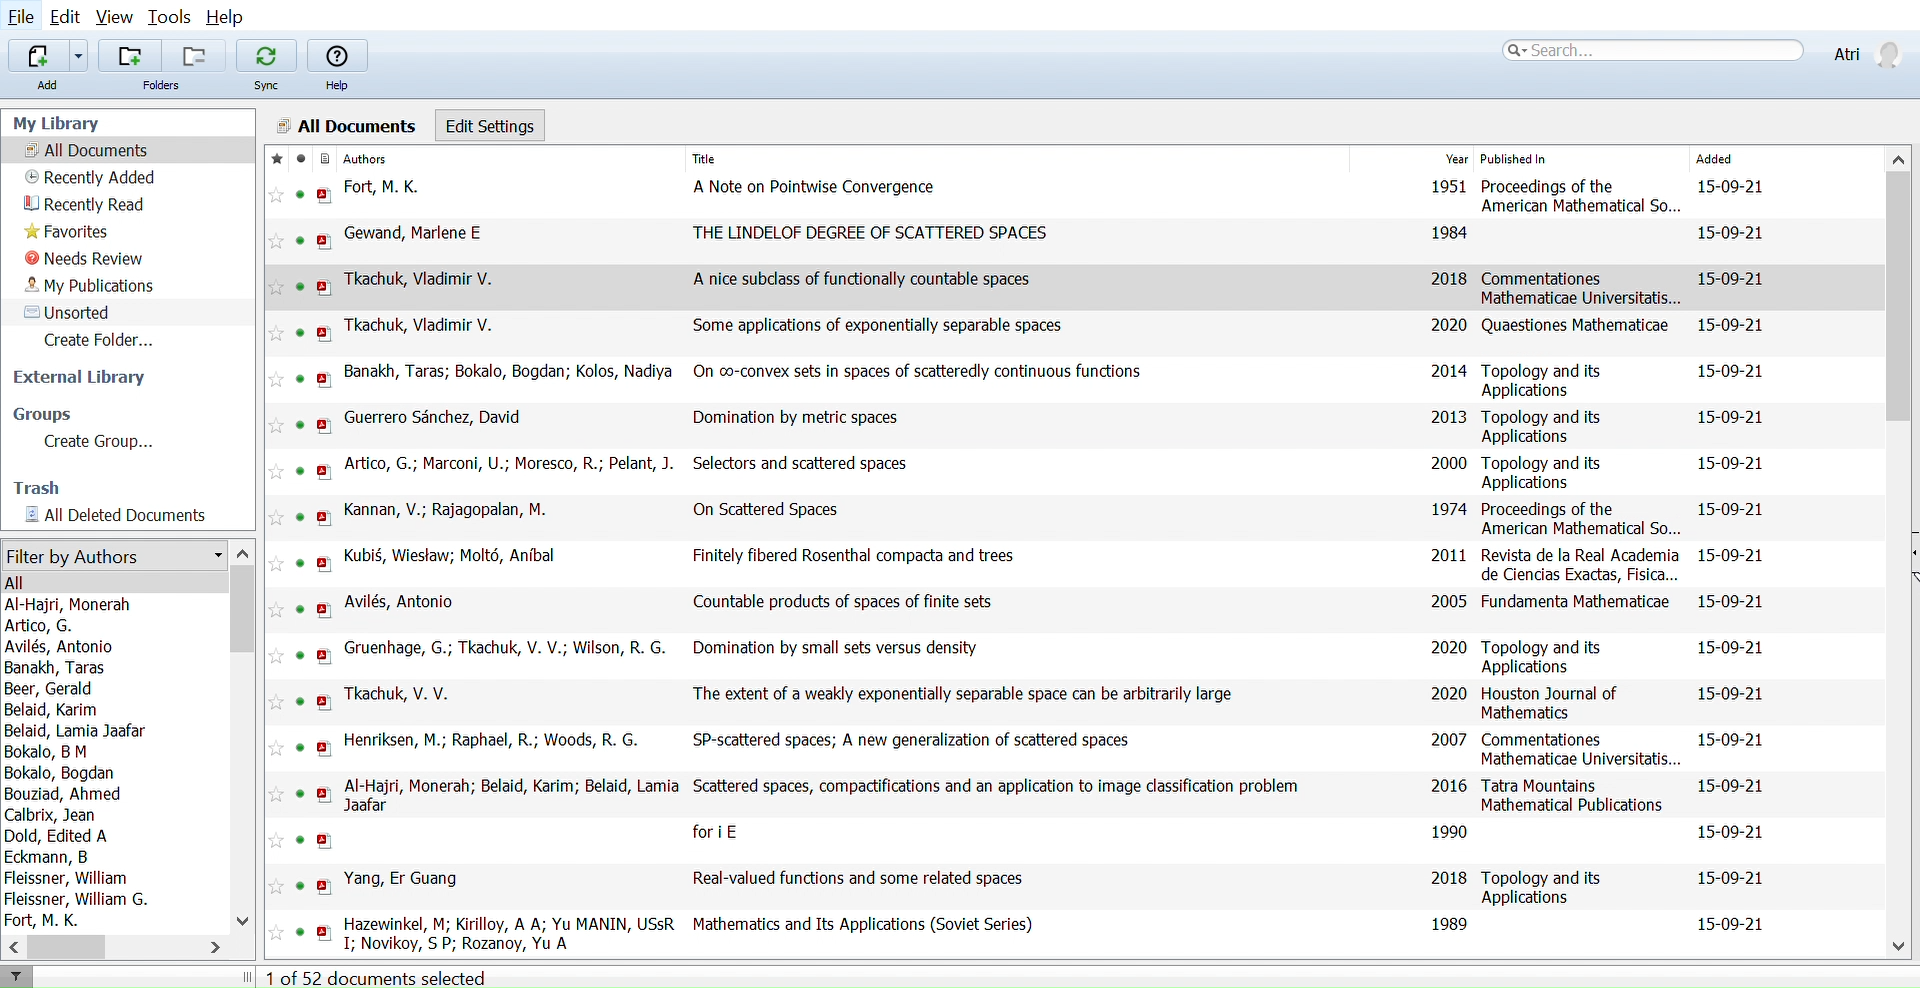  What do you see at coordinates (419, 325) in the screenshot?
I see `Tkachuk, Vladimir V.` at bounding box center [419, 325].